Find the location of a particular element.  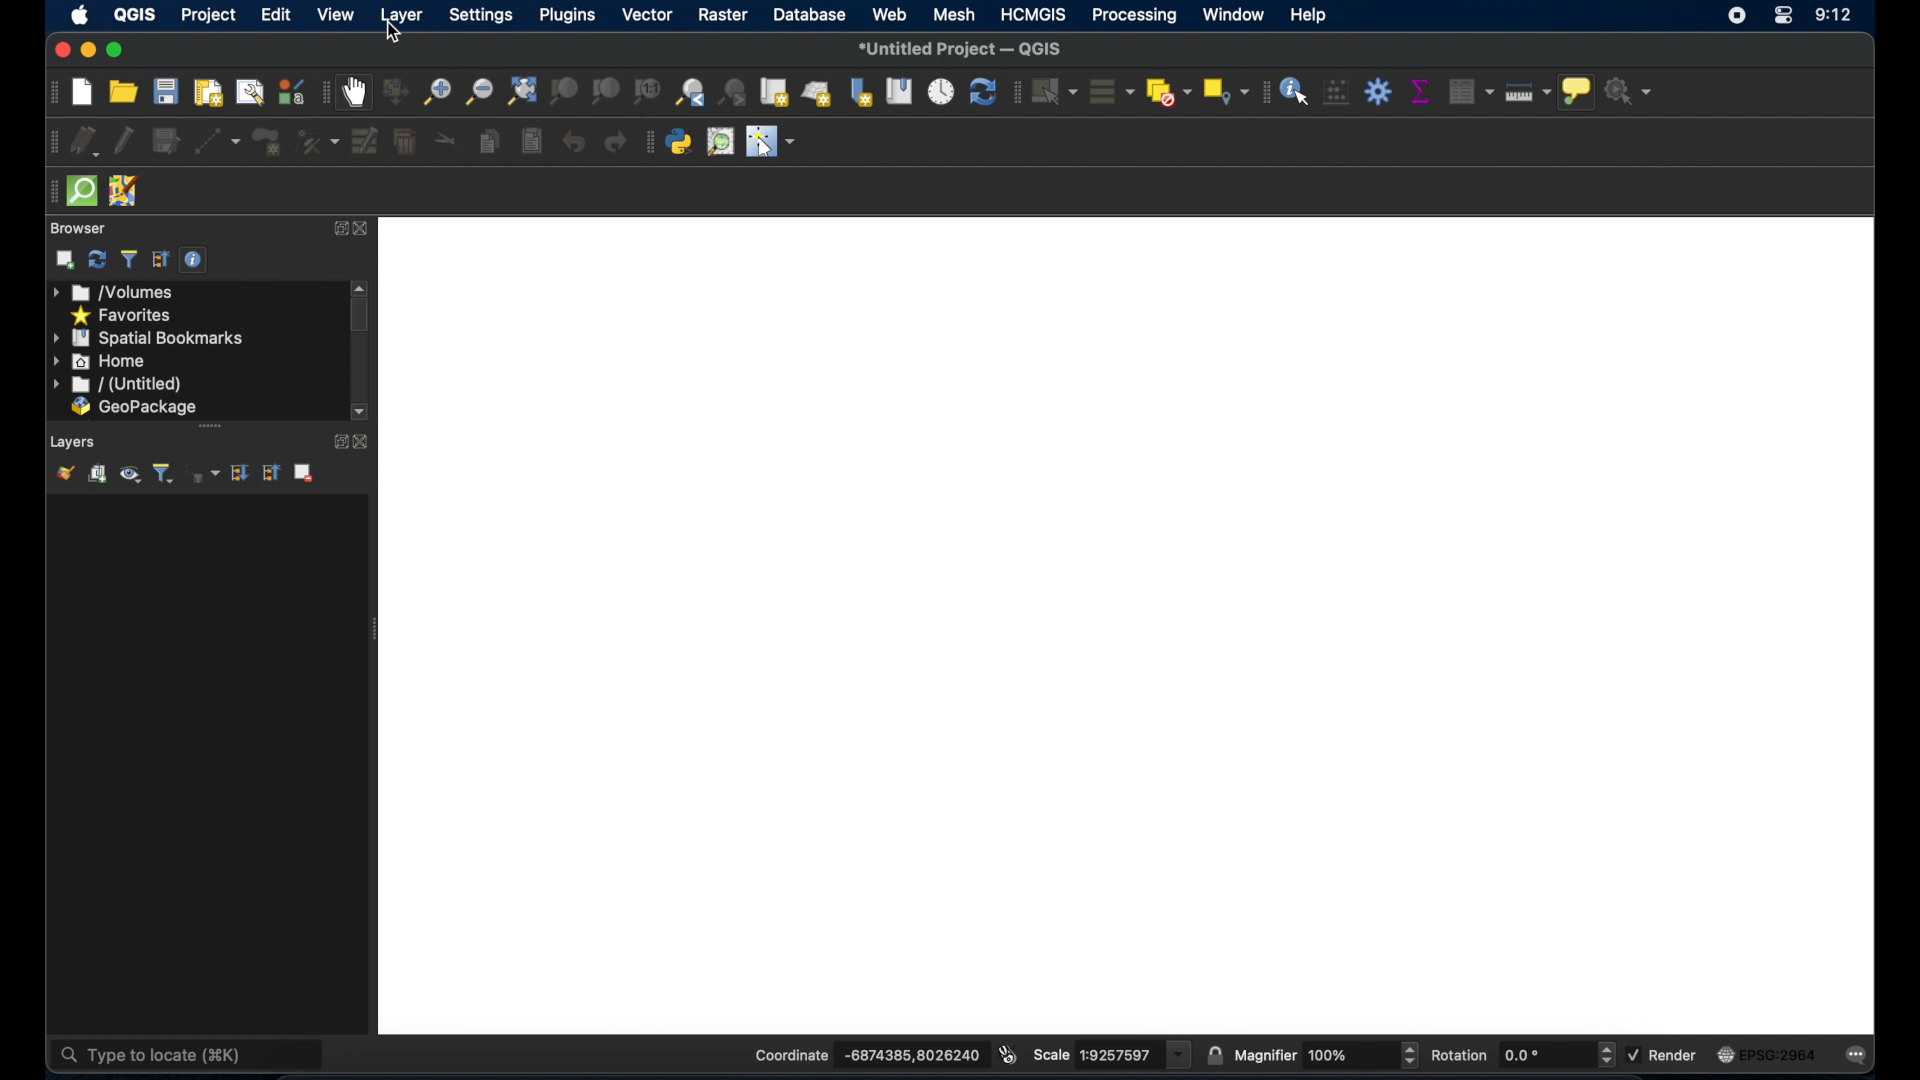

delete selected is located at coordinates (405, 143).